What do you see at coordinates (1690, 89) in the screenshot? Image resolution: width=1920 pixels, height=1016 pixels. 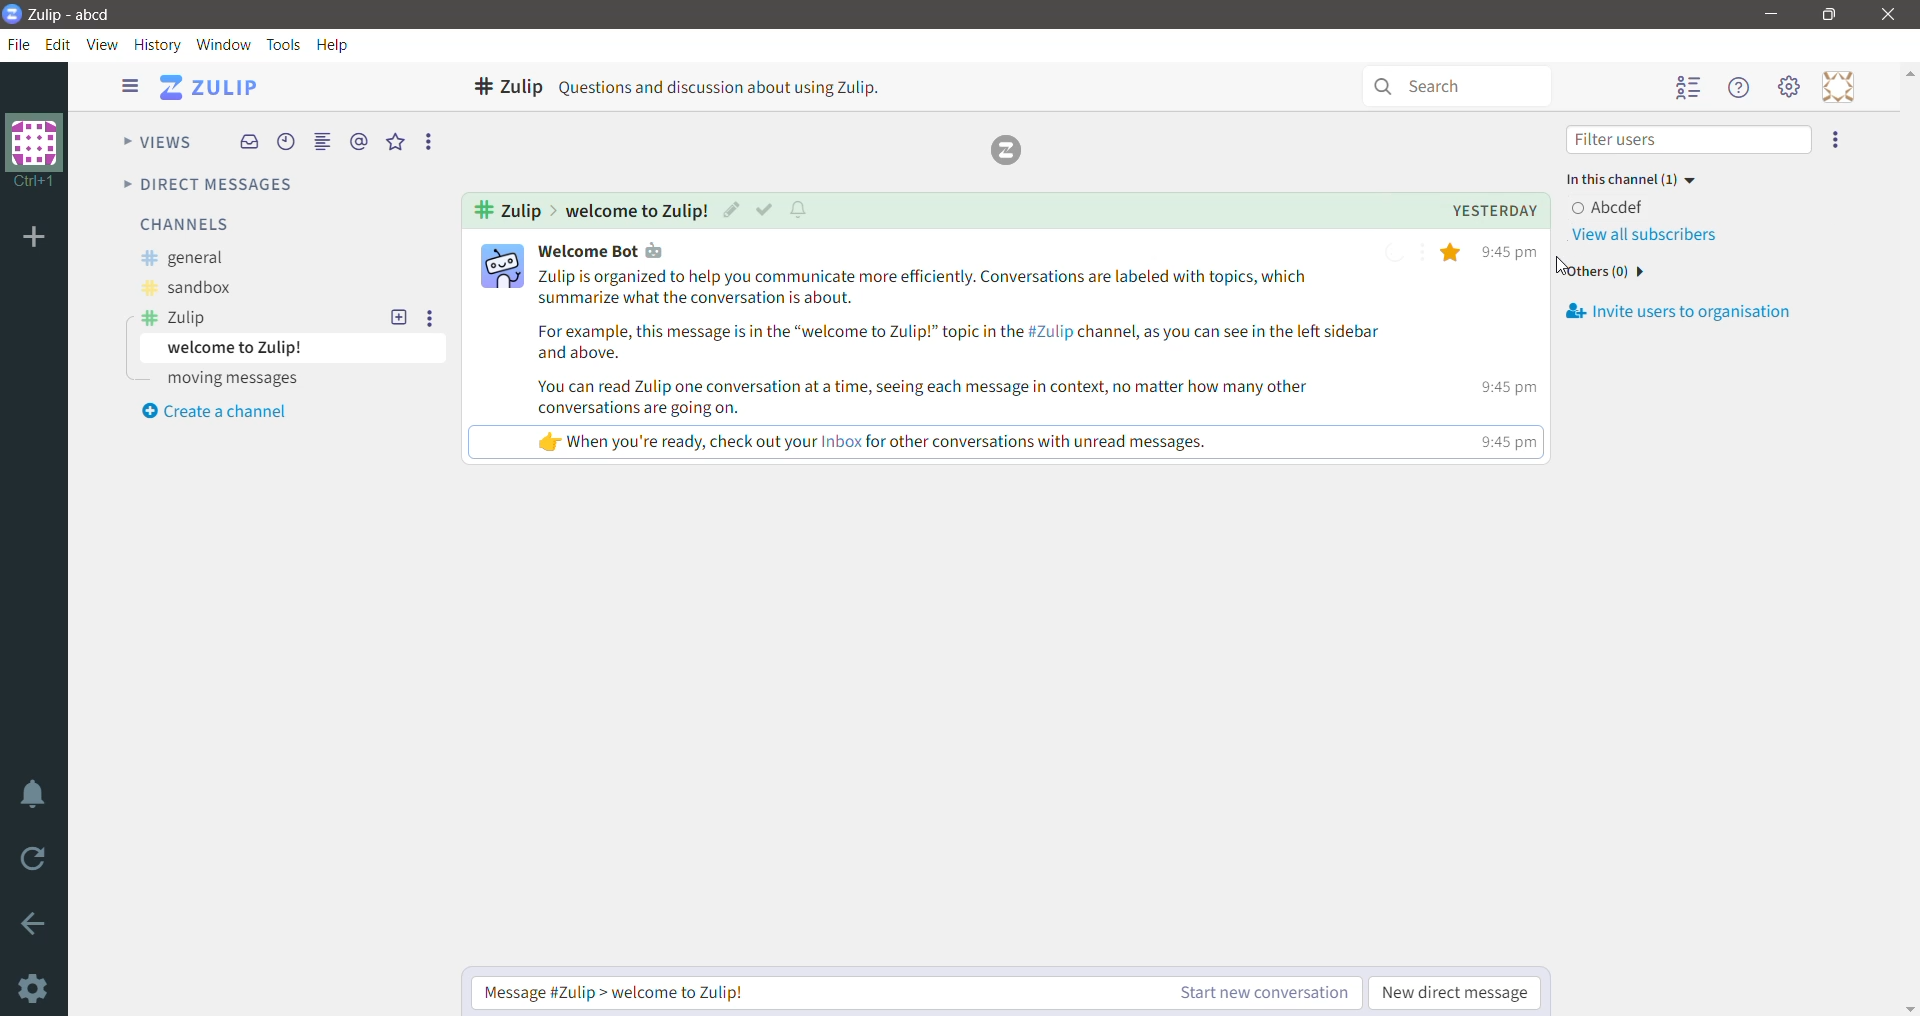 I see `Hide user list` at bounding box center [1690, 89].